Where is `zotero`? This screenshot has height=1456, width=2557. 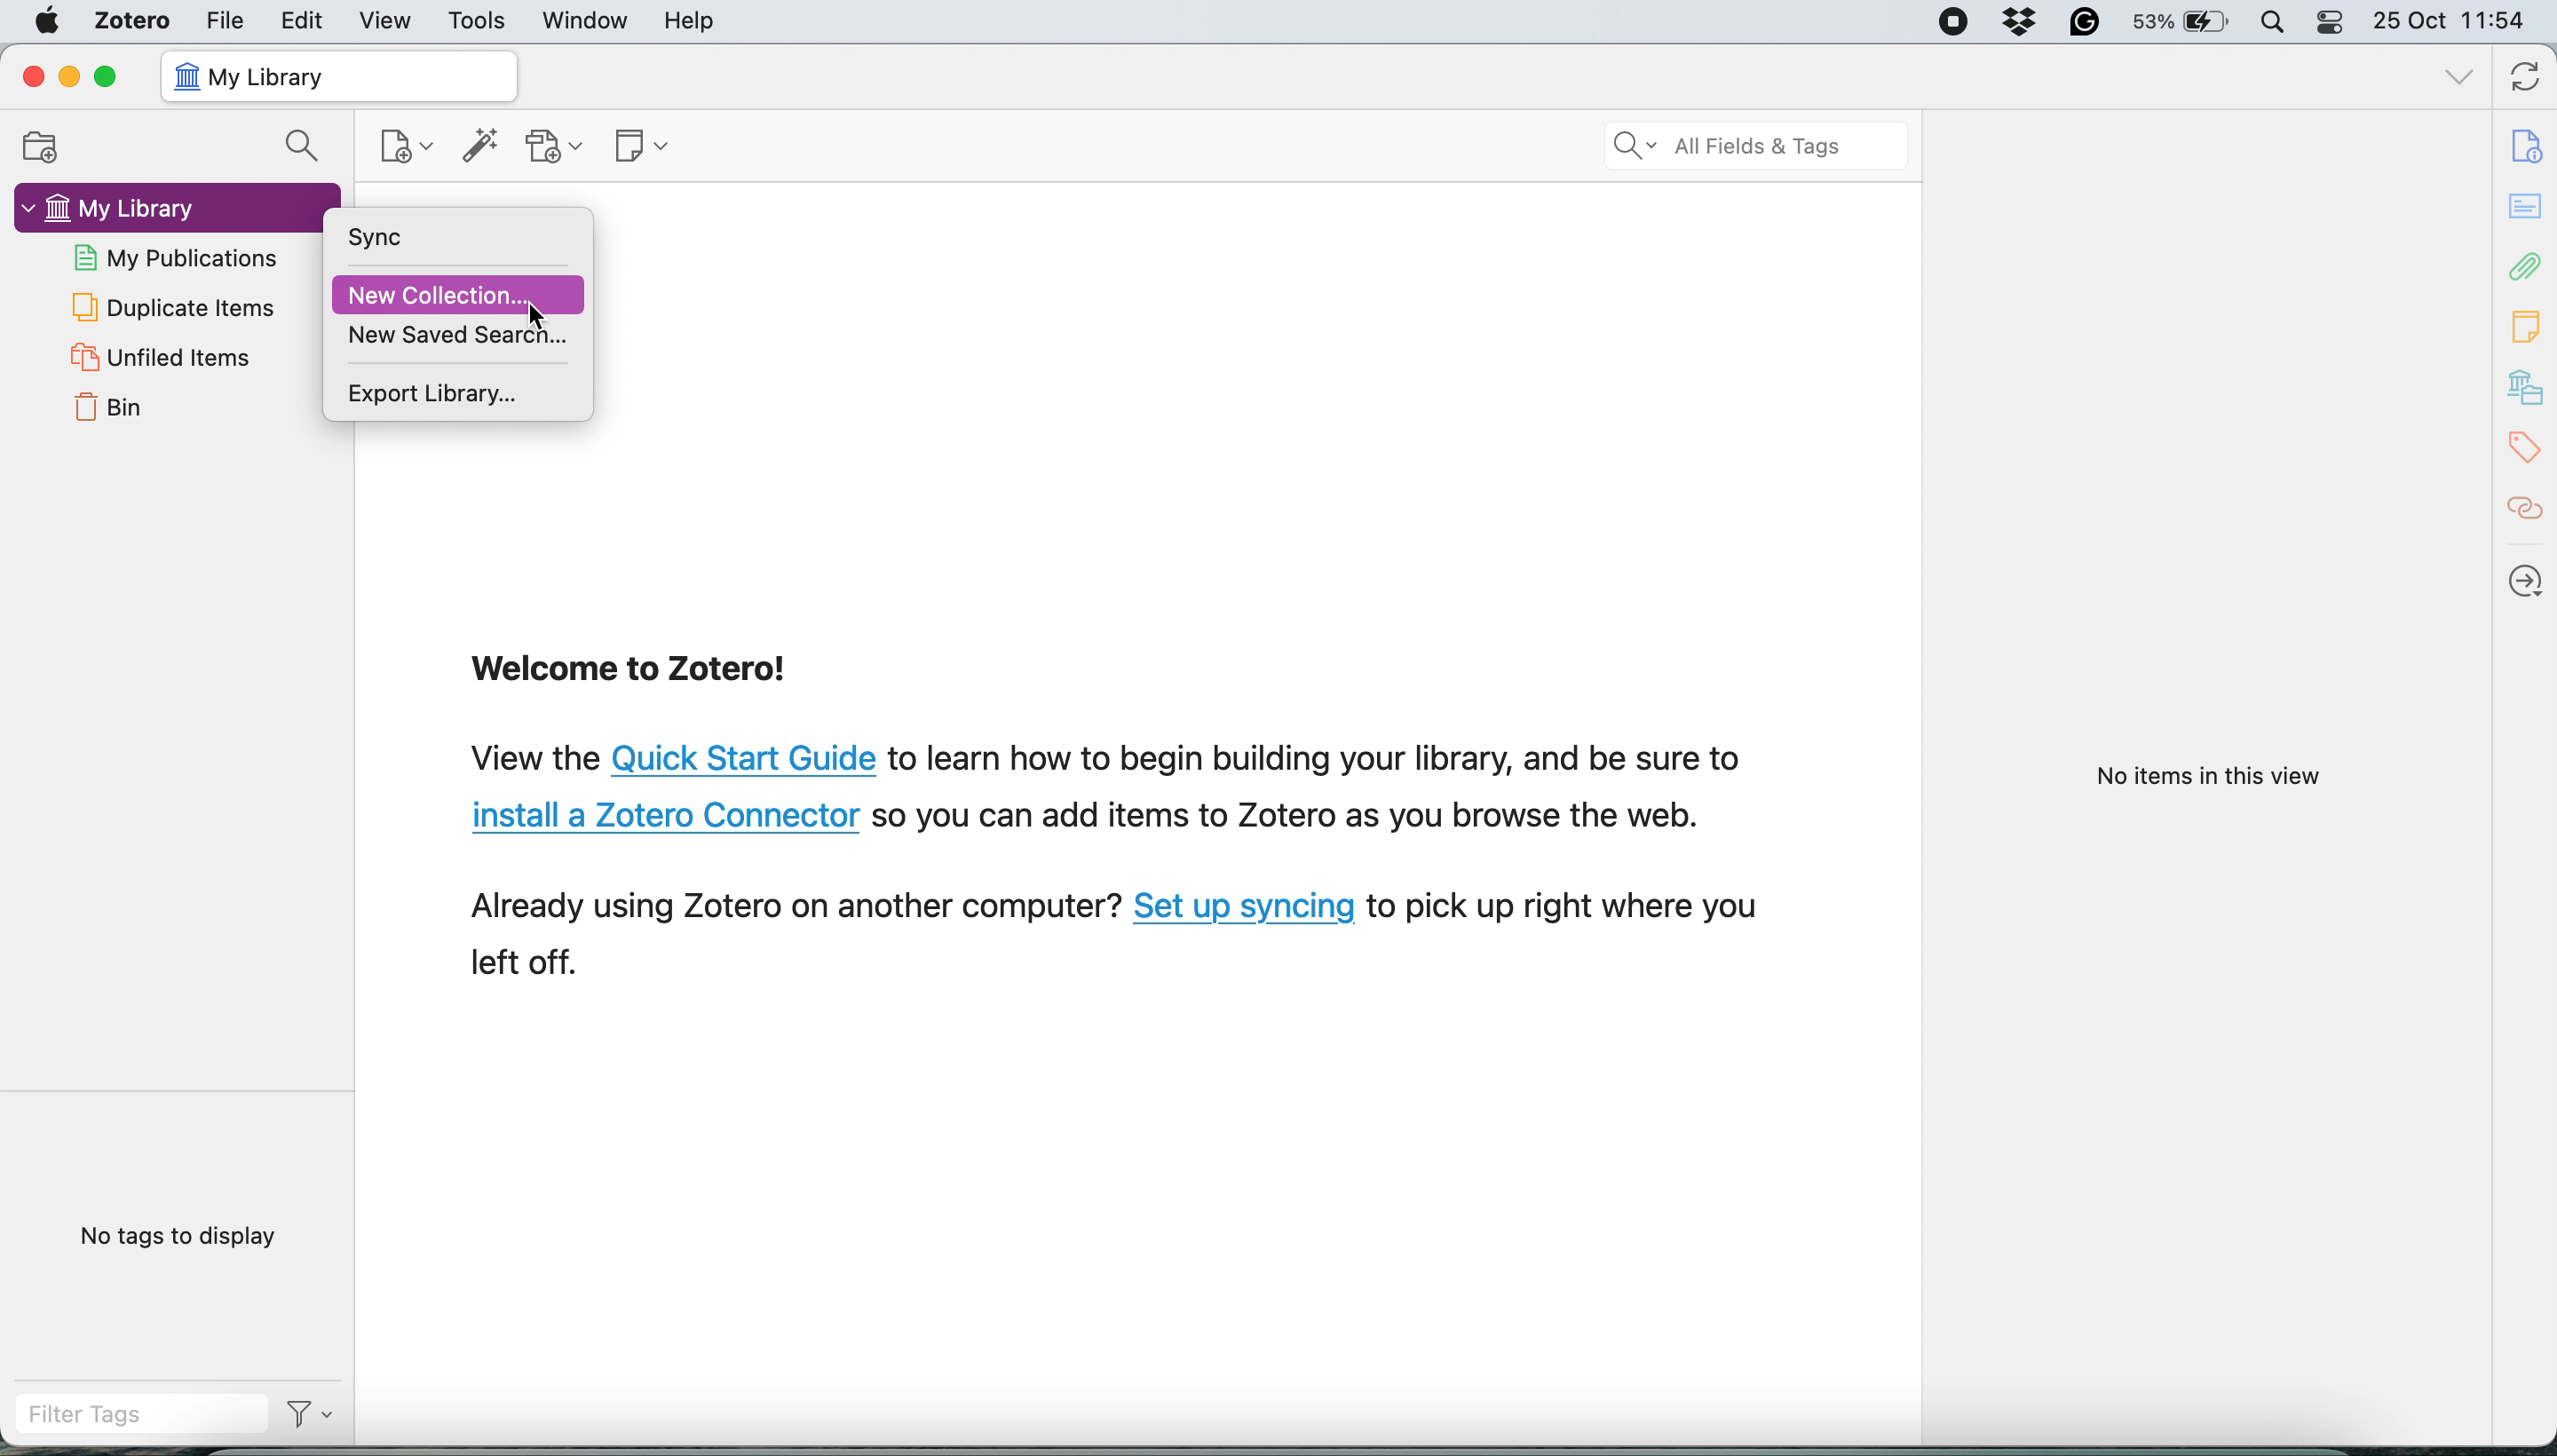
zotero is located at coordinates (132, 20).